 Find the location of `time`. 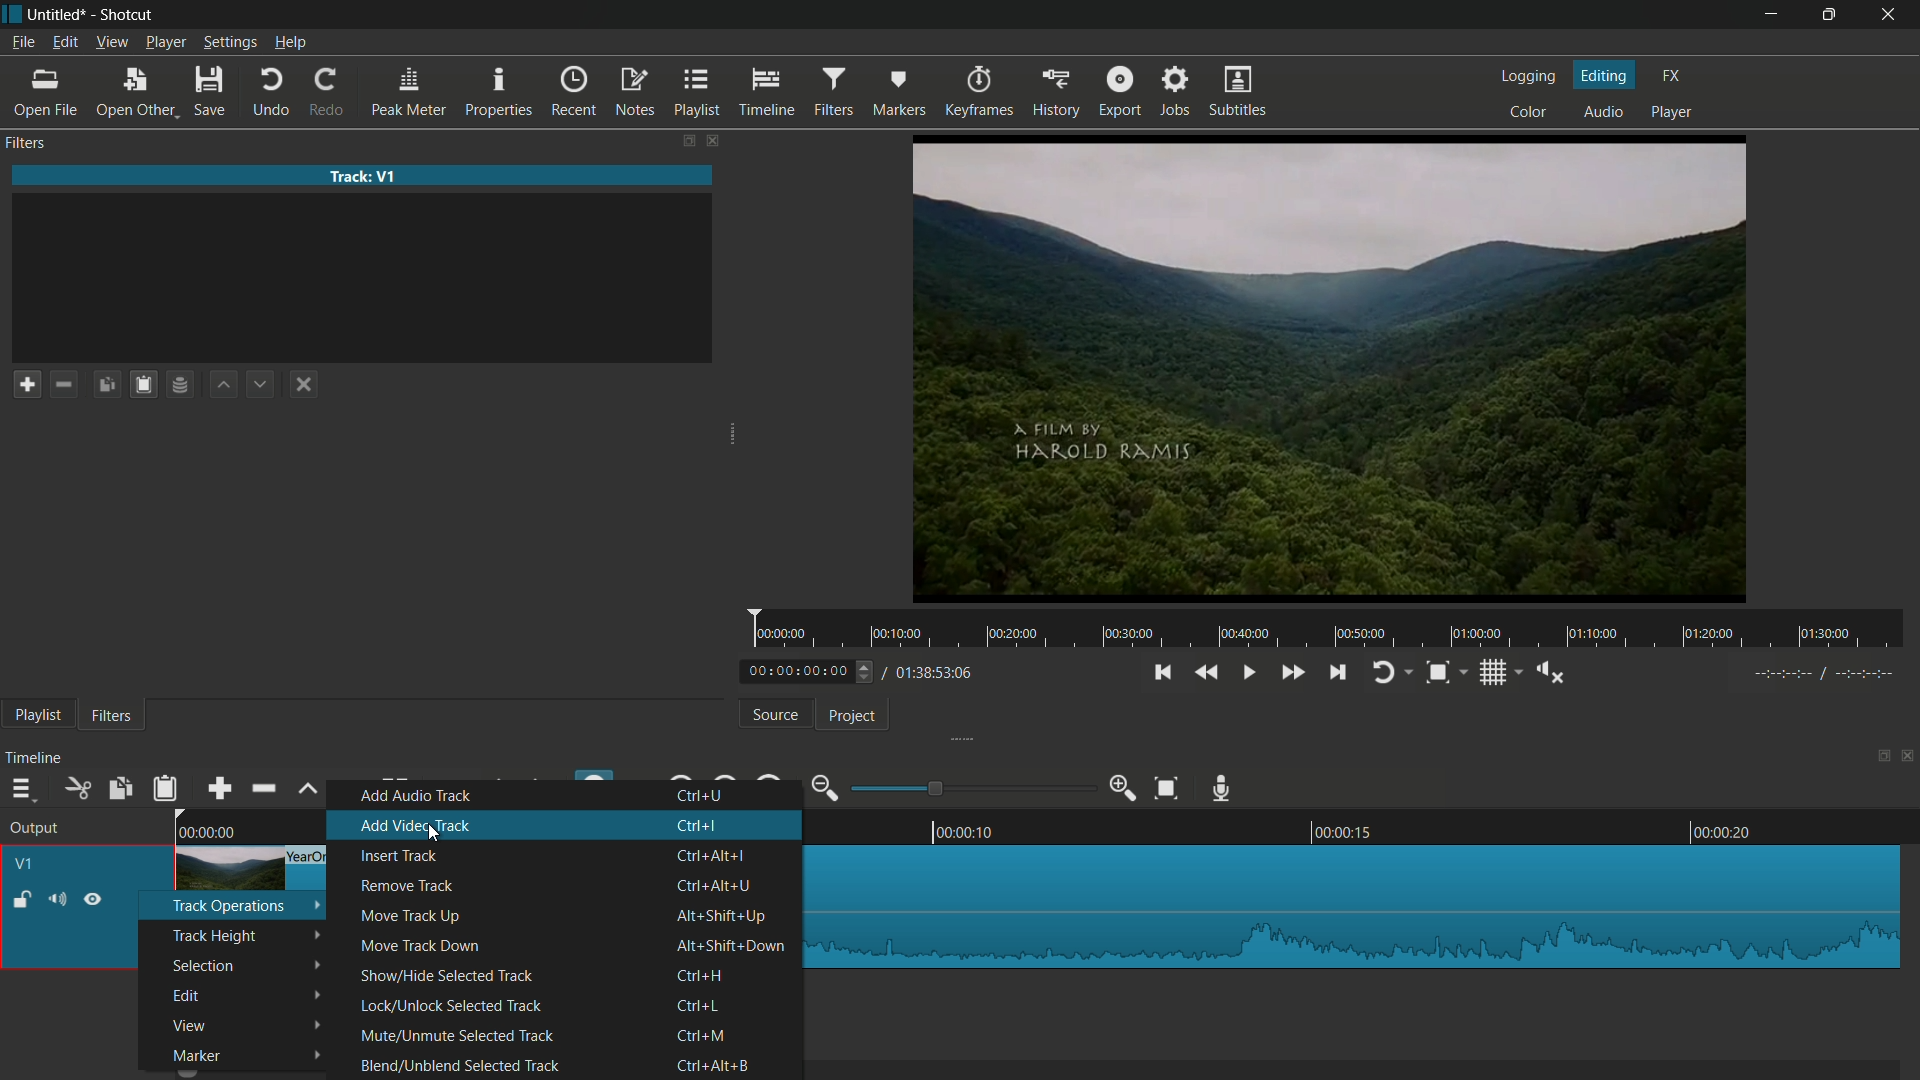

time is located at coordinates (1334, 629).